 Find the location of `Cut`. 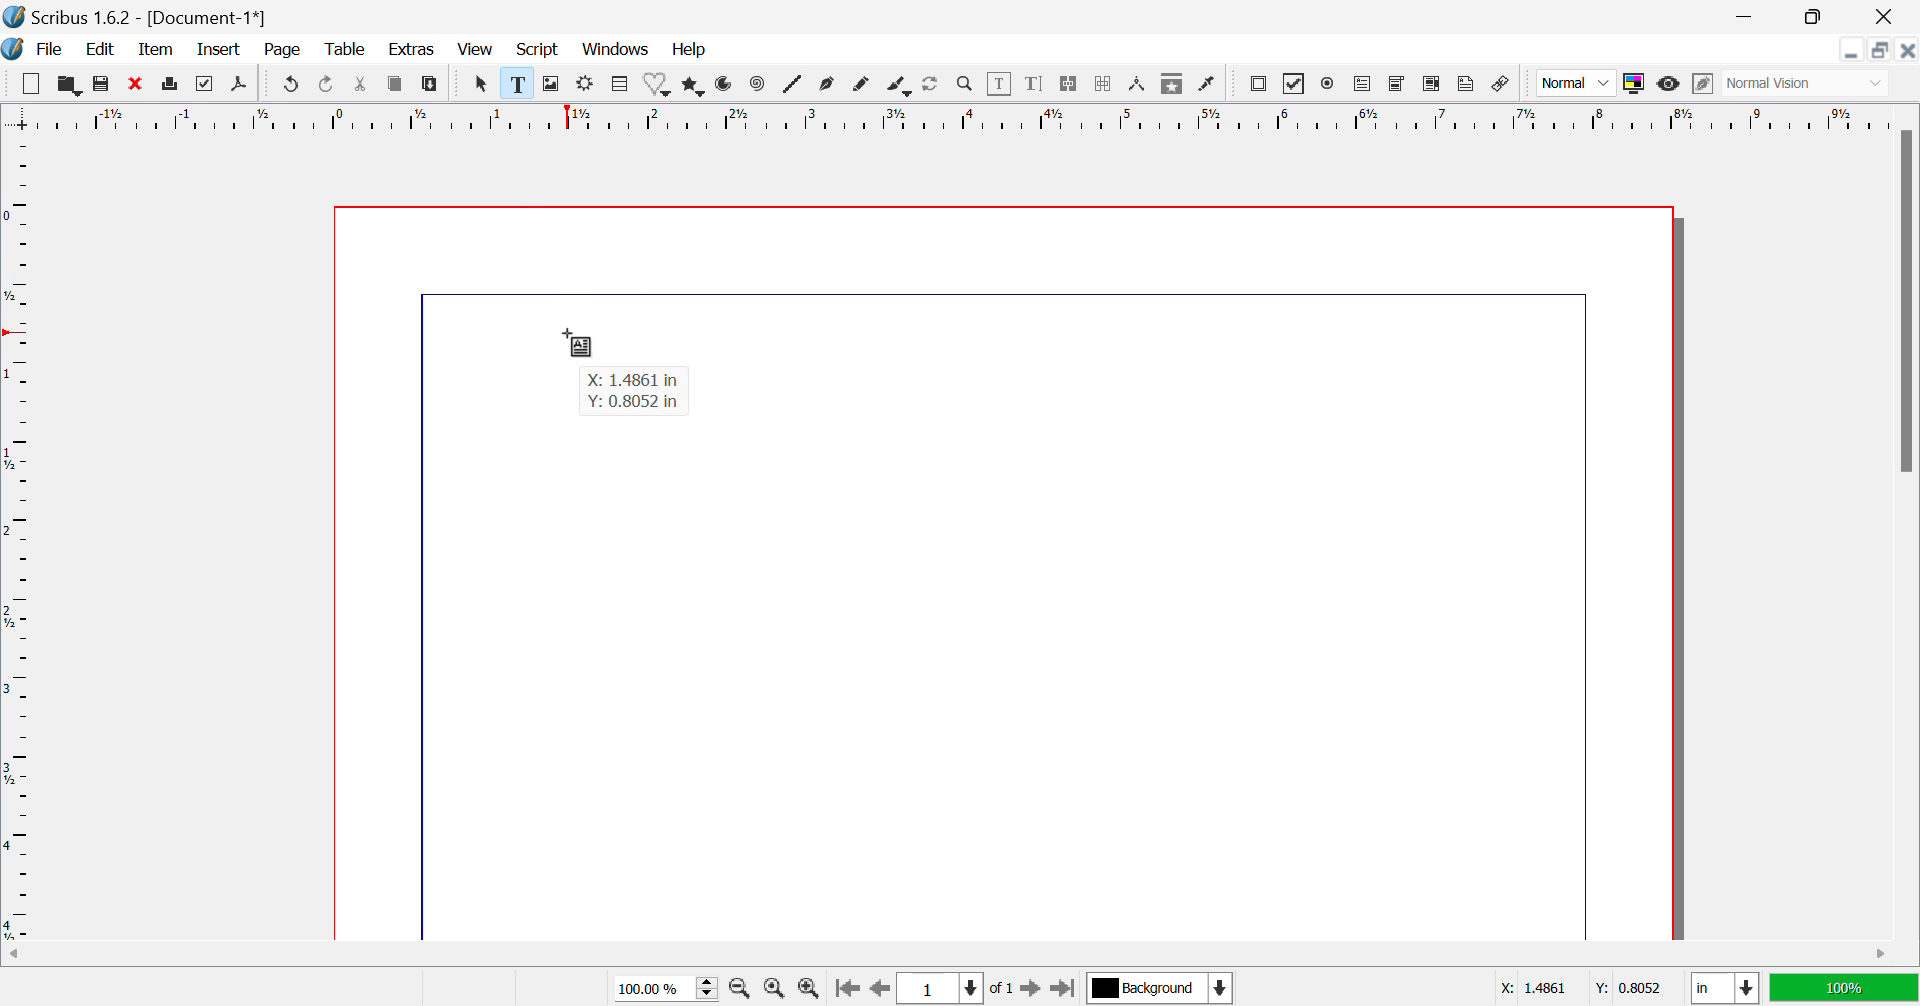

Cut is located at coordinates (361, 84).